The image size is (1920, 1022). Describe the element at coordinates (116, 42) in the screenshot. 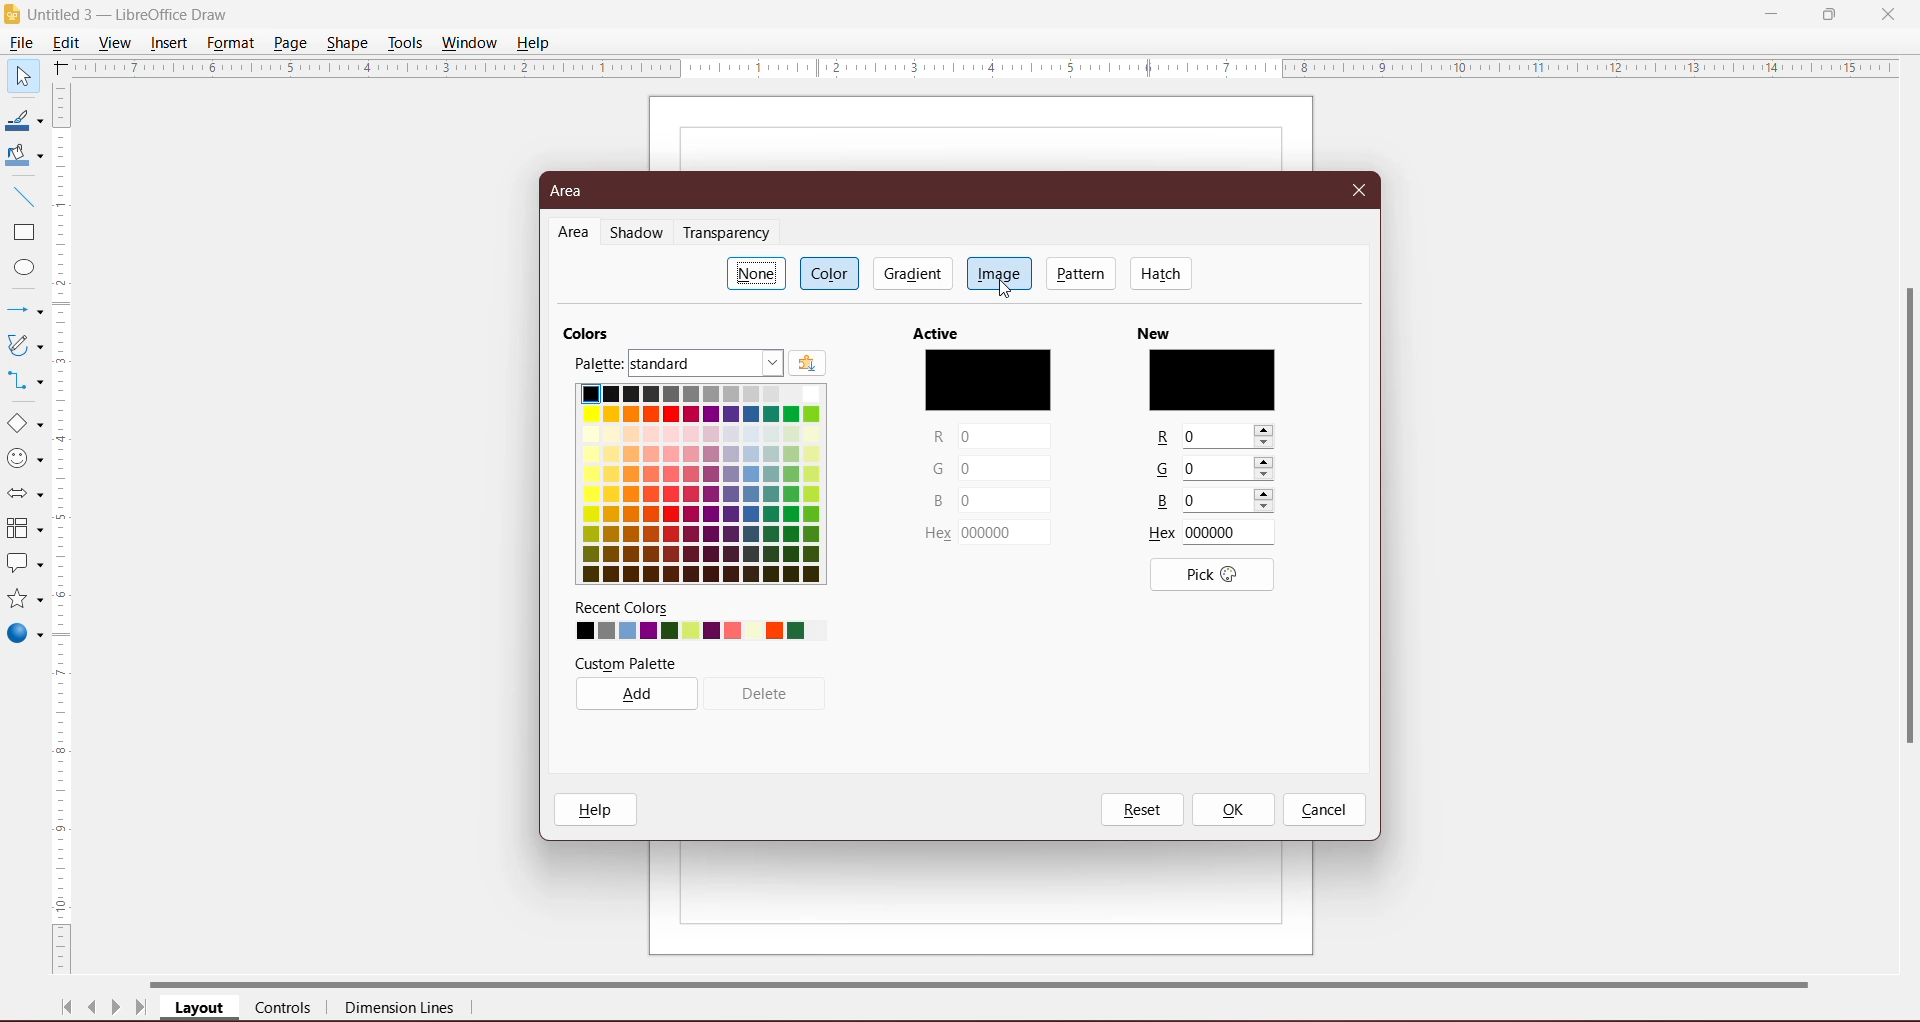

I see `View` at that location.